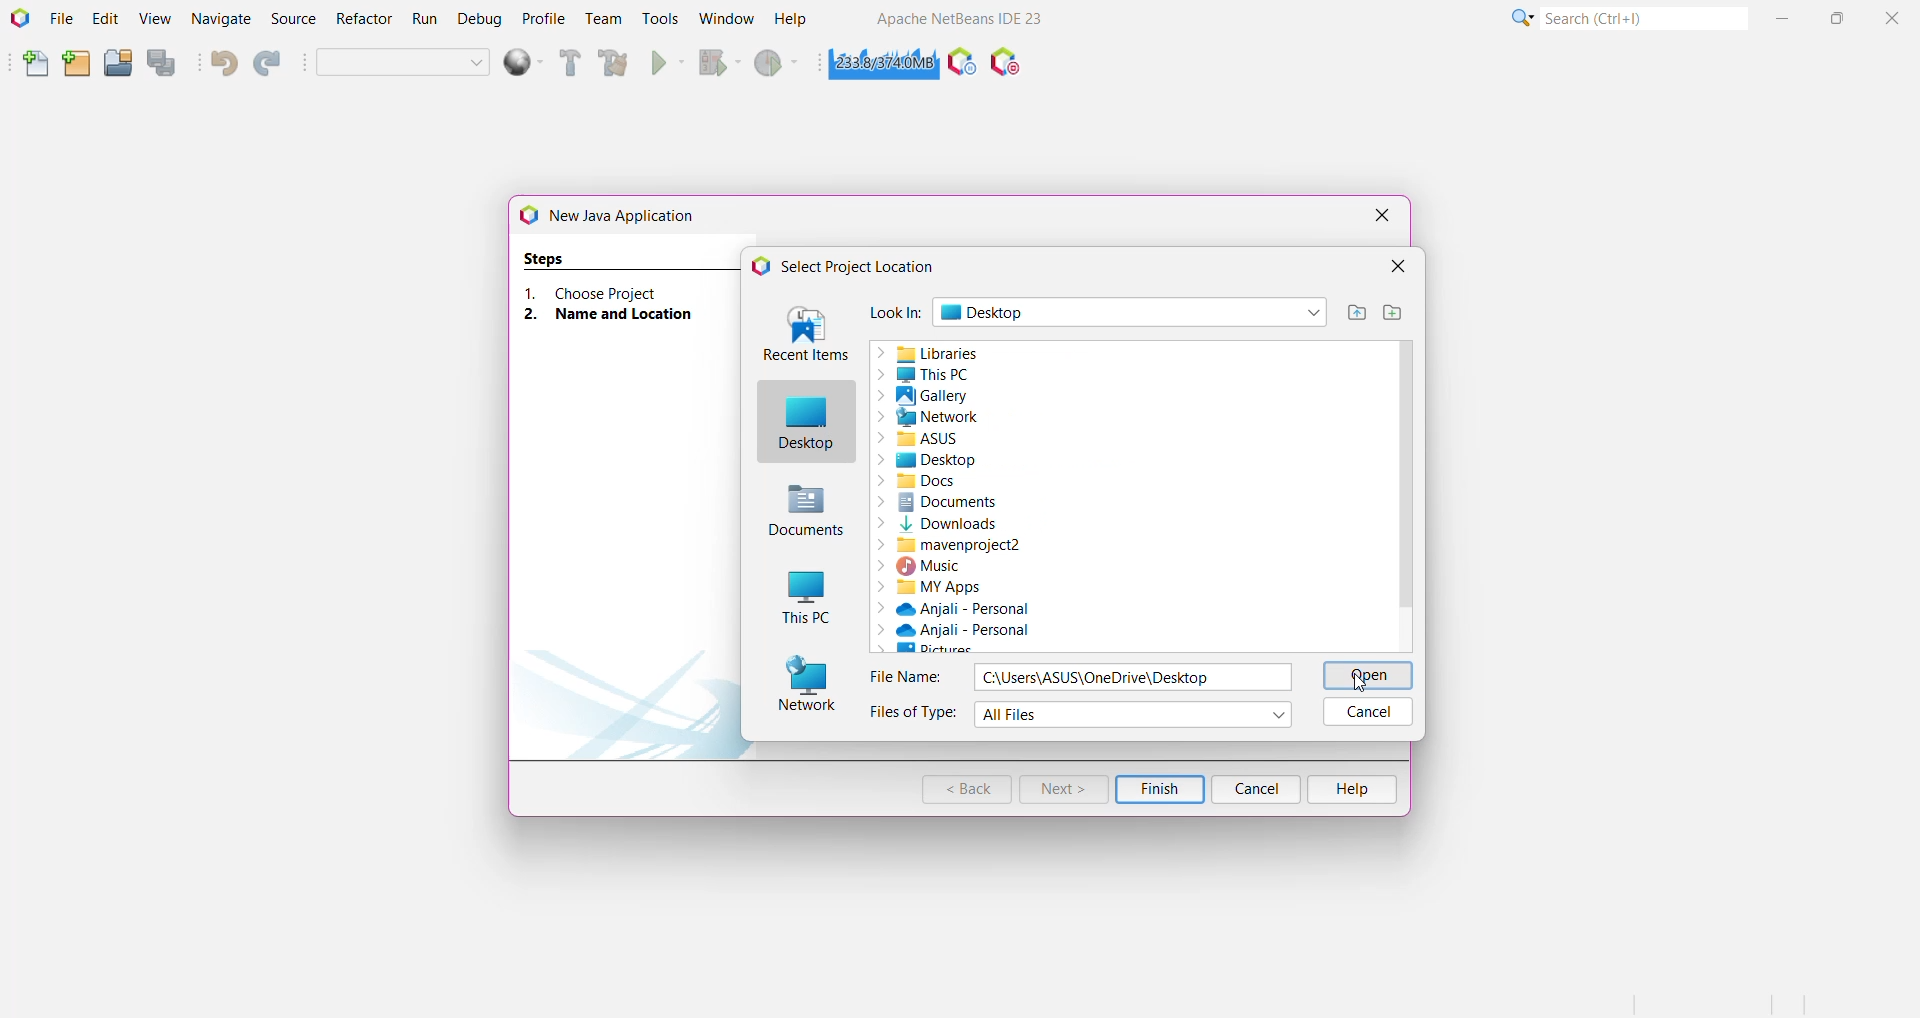  Describe the element at coordinates (1382, 215) in the screenshot. I see `Close` at that location.